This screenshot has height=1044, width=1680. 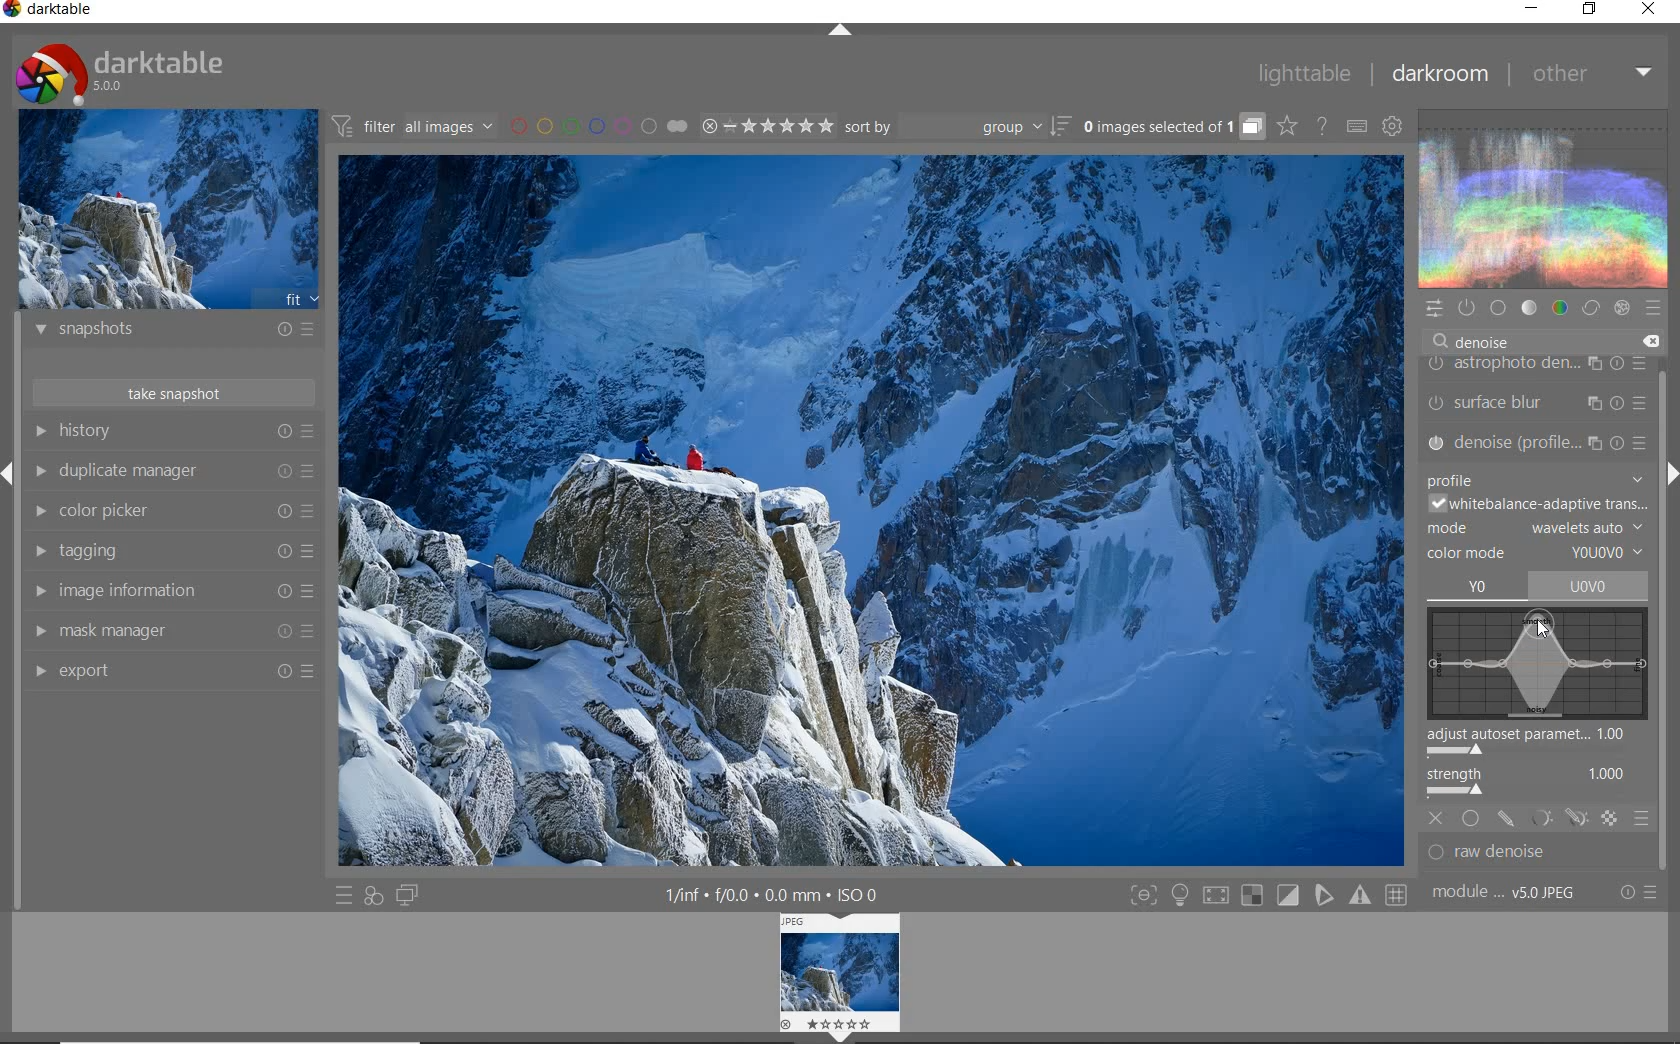 I want to click on lighttable, so click(x=1305, y=72).